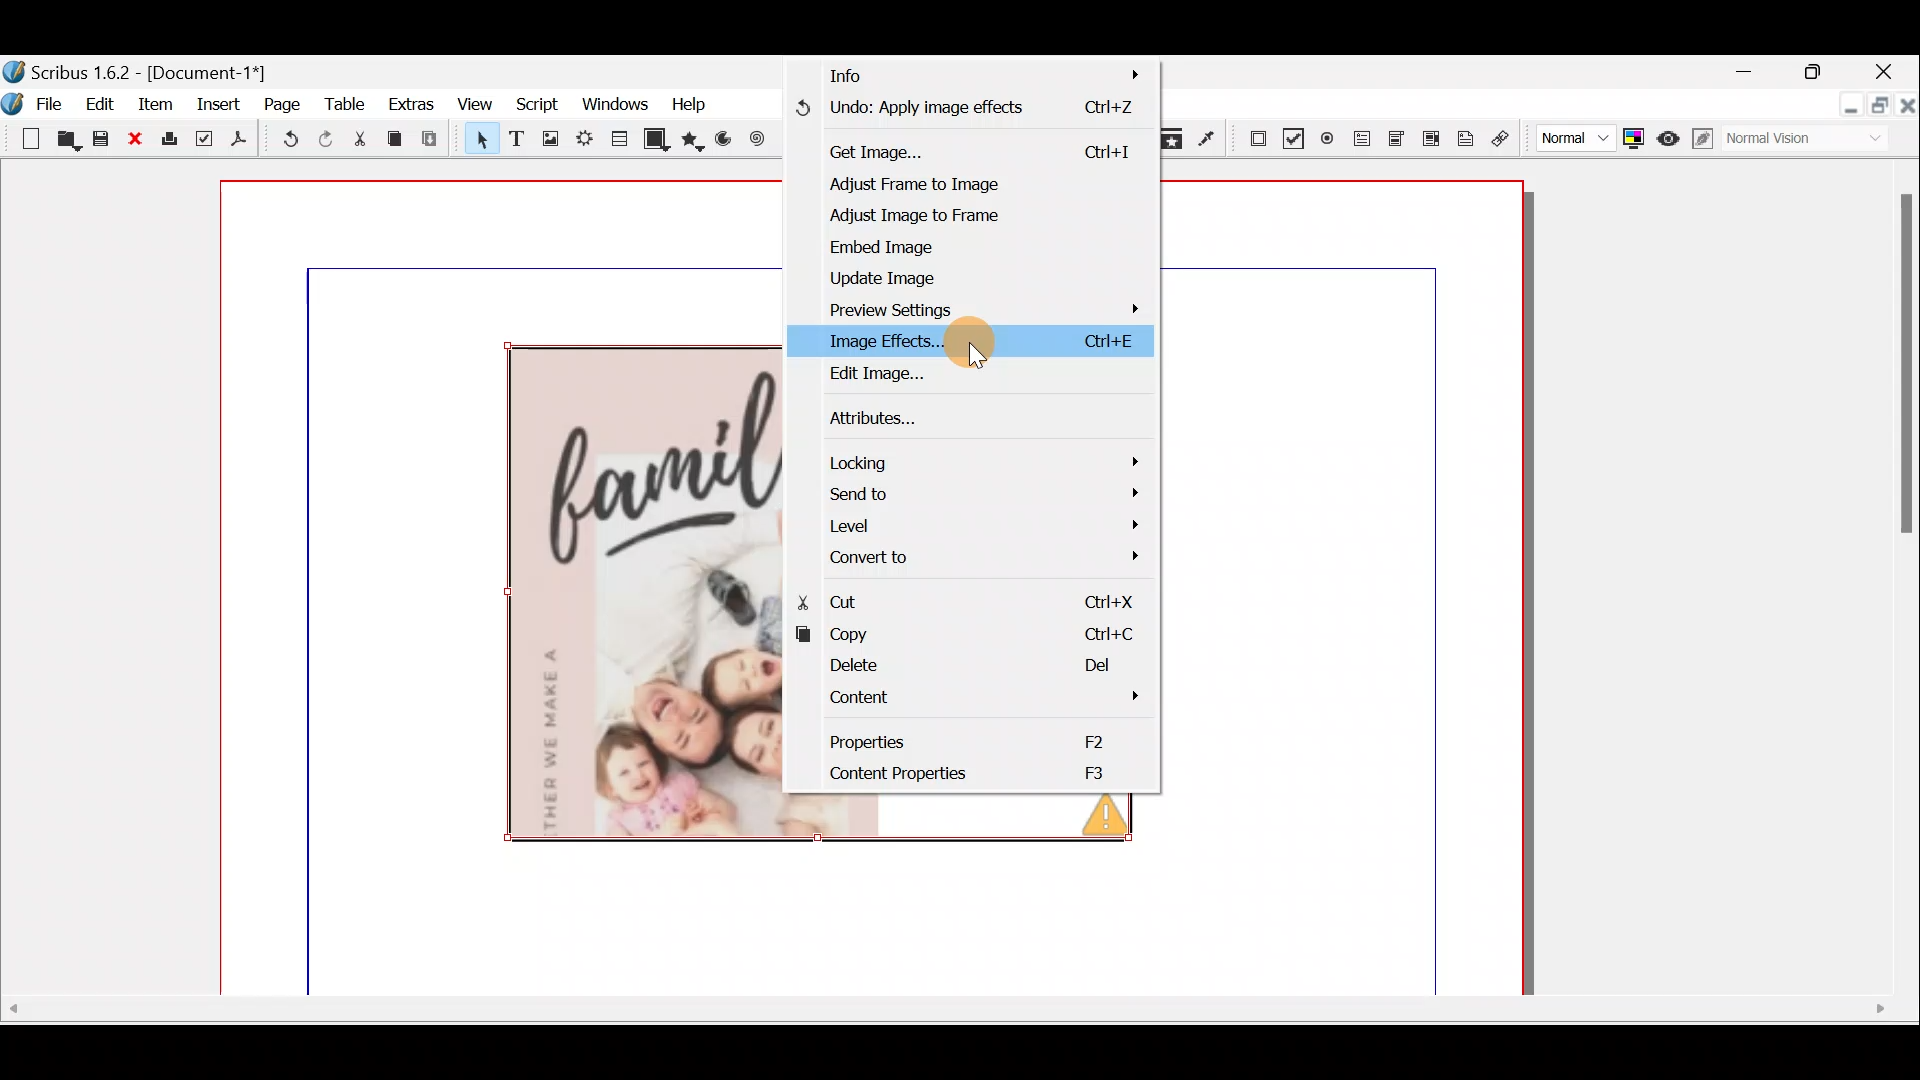  Describe the element at coordinates (958, 1025) in the screenshot. I see `Scroll  bar` at that location.